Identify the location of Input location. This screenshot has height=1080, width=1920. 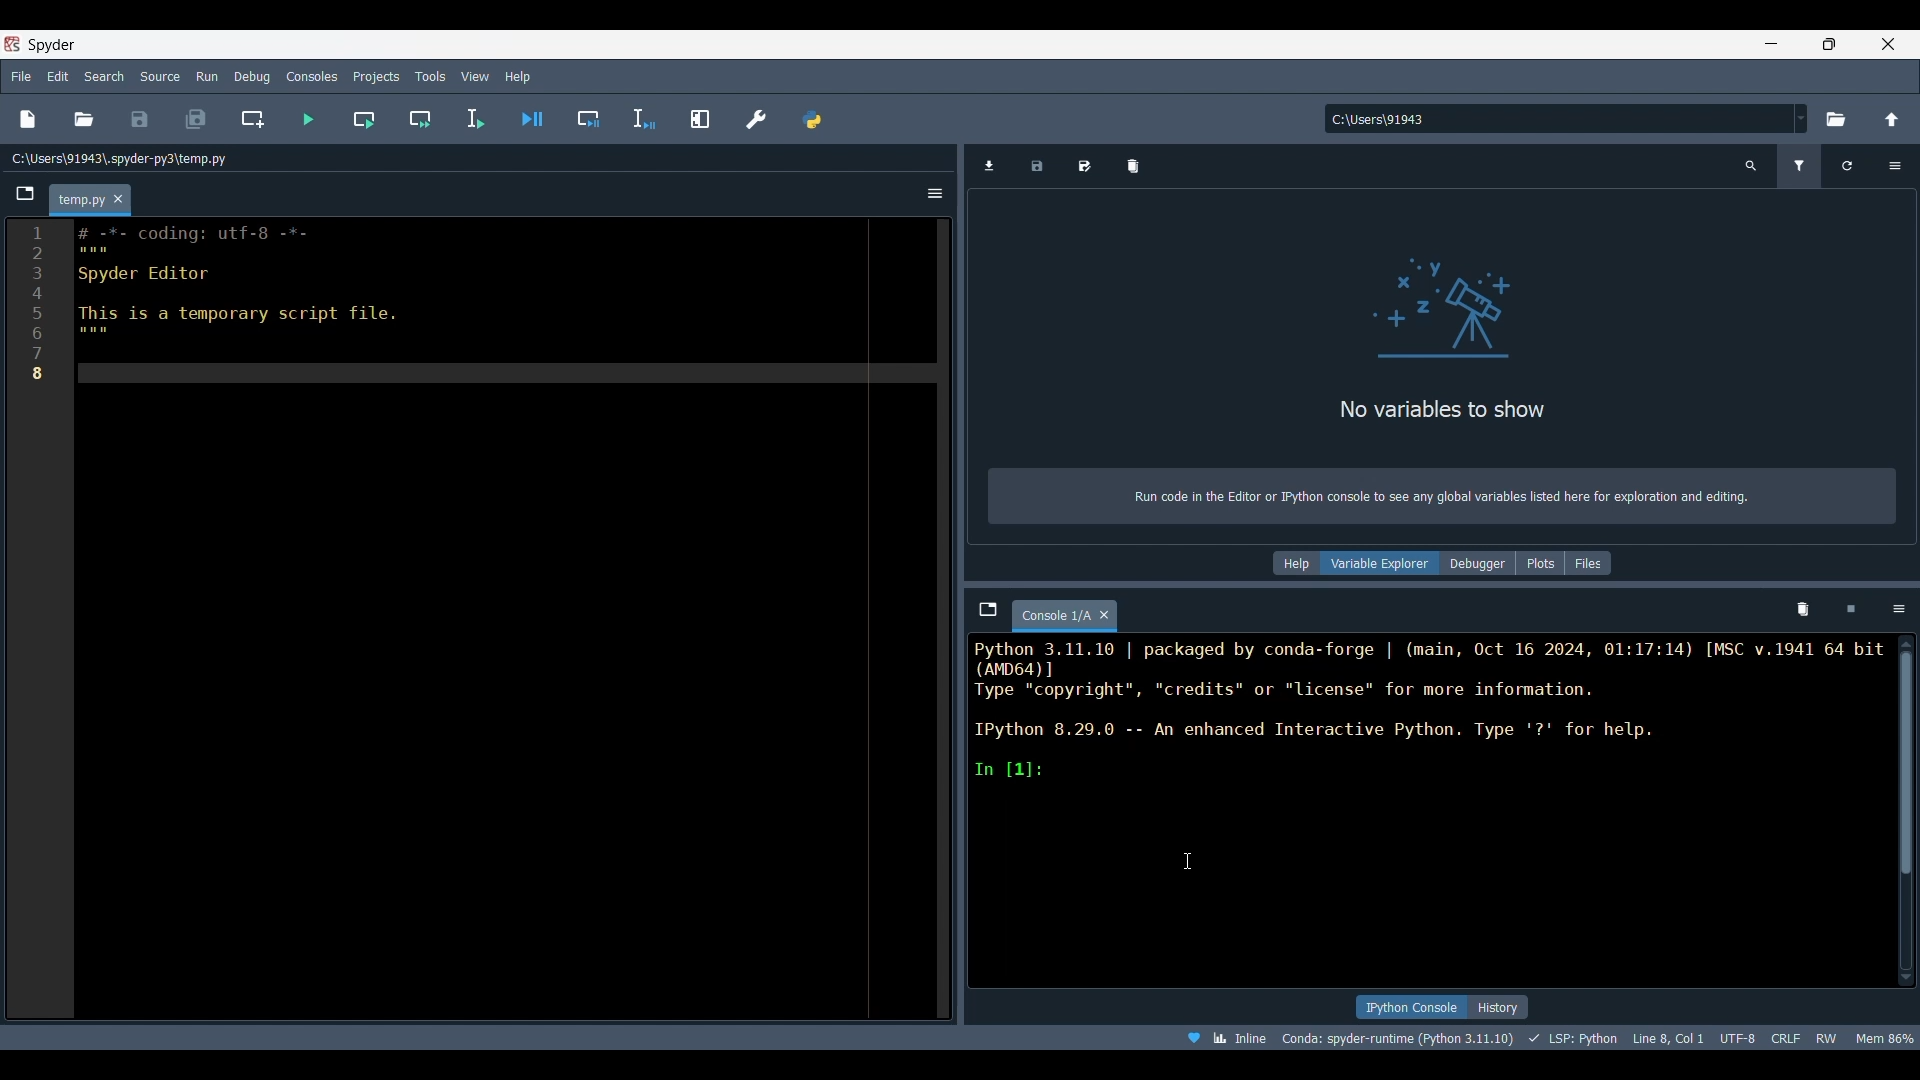
(1558, 119).